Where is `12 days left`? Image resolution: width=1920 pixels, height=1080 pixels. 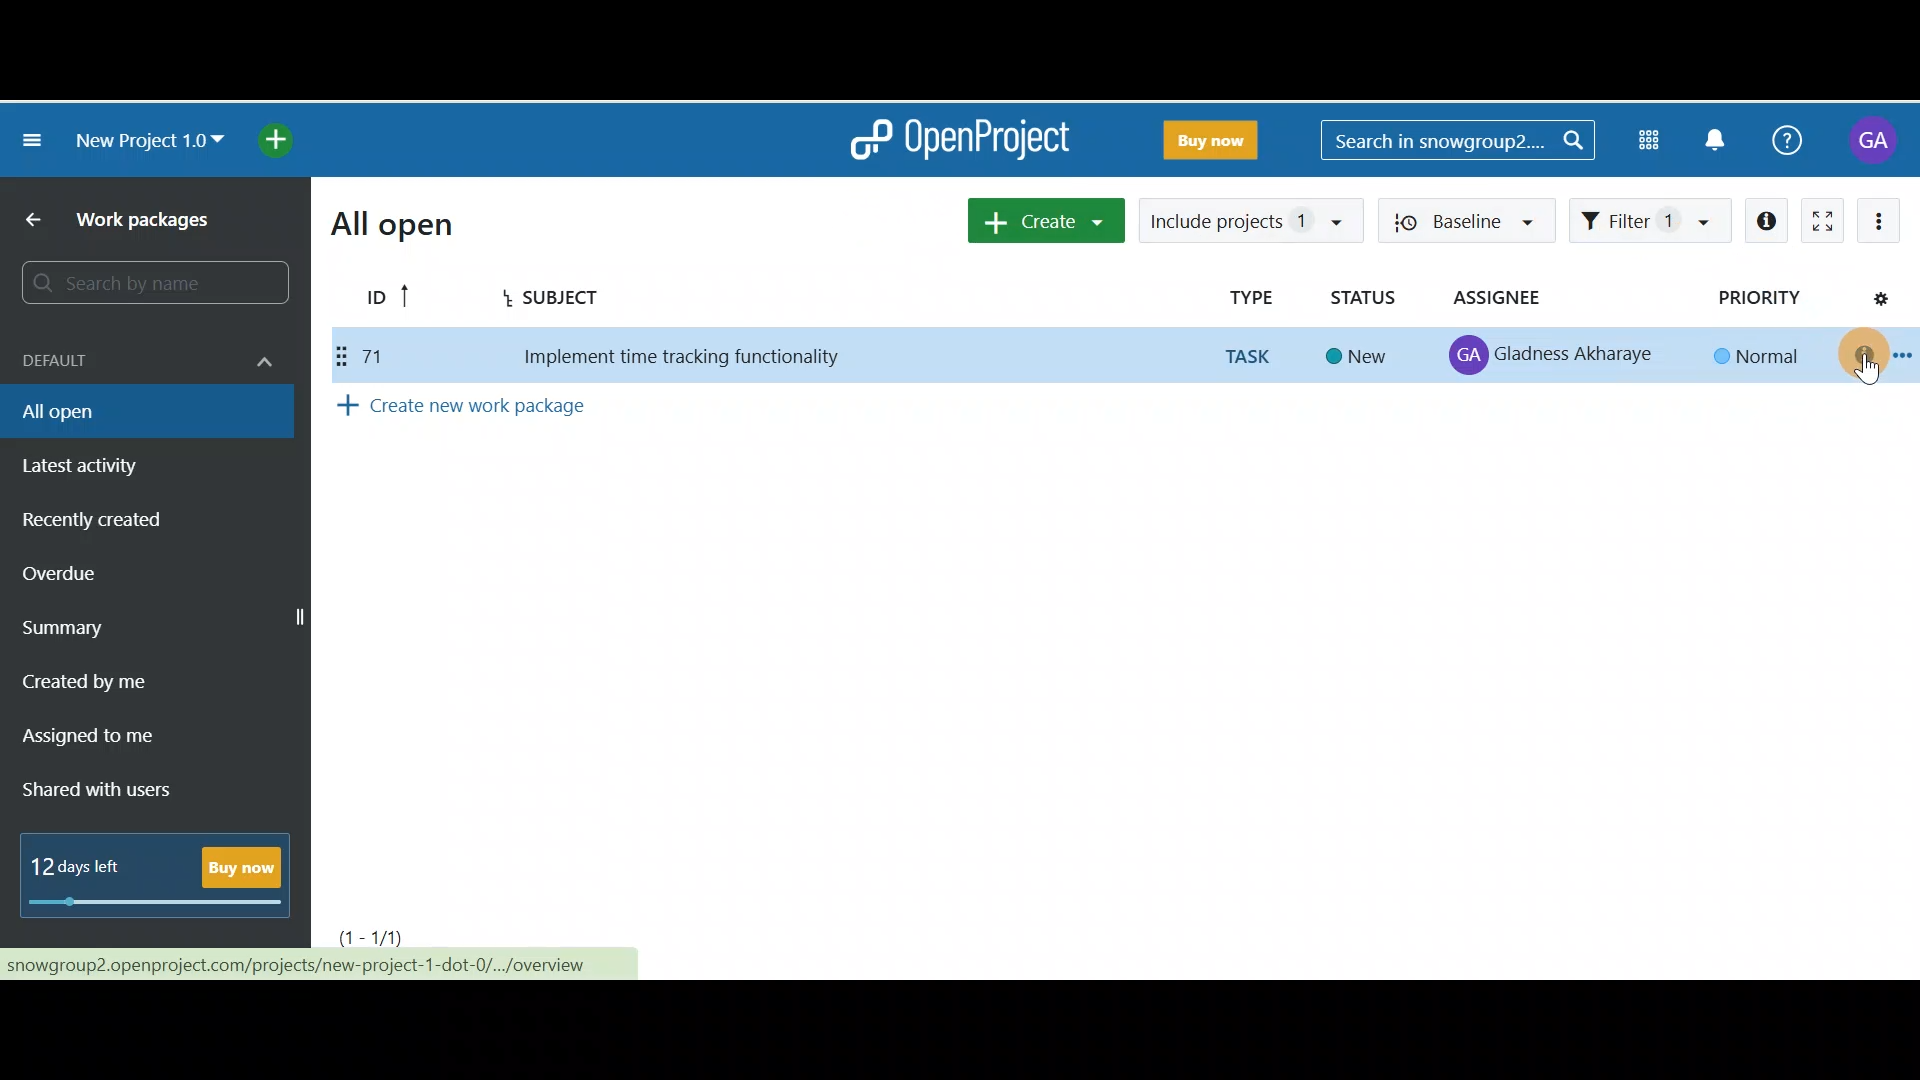 12 days left is located at coordinates (81, 867).